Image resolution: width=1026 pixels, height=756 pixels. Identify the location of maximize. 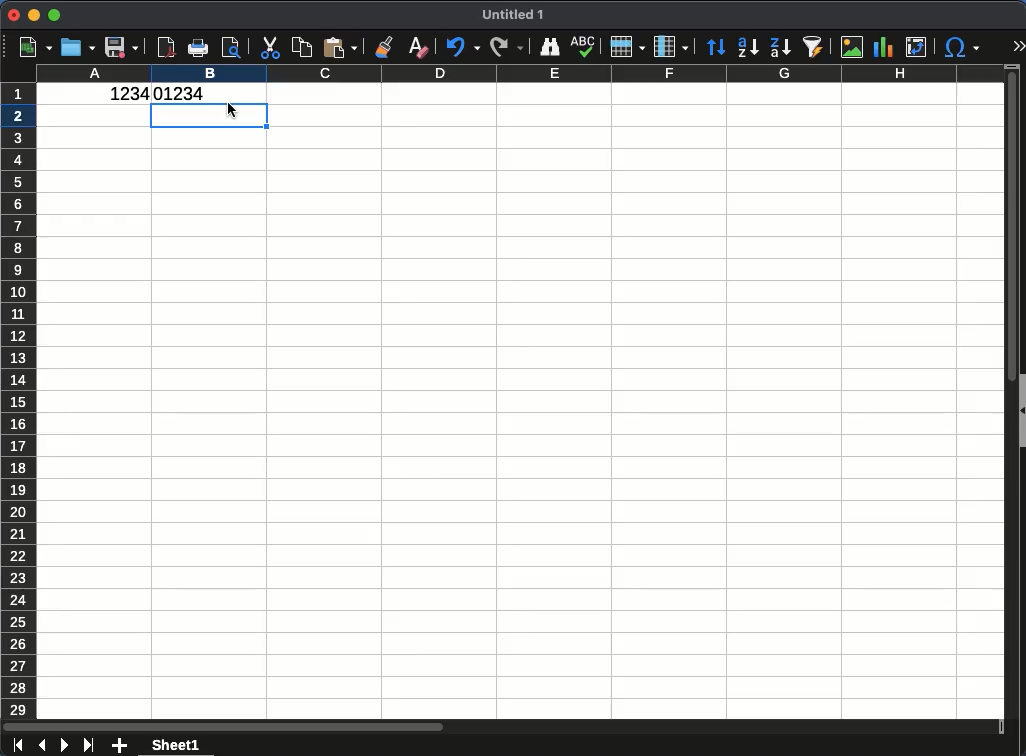
(54, 16).